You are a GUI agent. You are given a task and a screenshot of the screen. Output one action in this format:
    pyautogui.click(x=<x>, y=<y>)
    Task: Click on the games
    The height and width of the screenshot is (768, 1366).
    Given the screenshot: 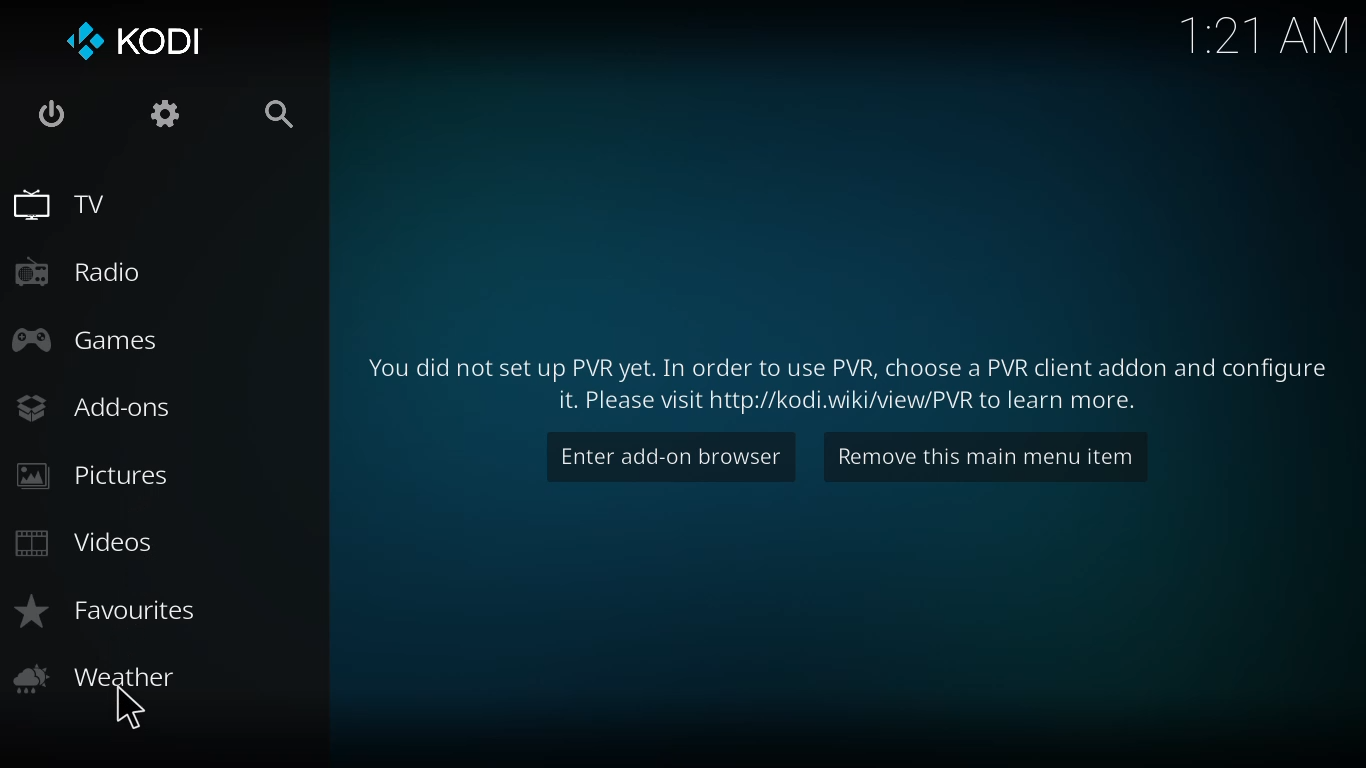 What is the action you would take?
    pyautogui.click(x=86, y=339)
    